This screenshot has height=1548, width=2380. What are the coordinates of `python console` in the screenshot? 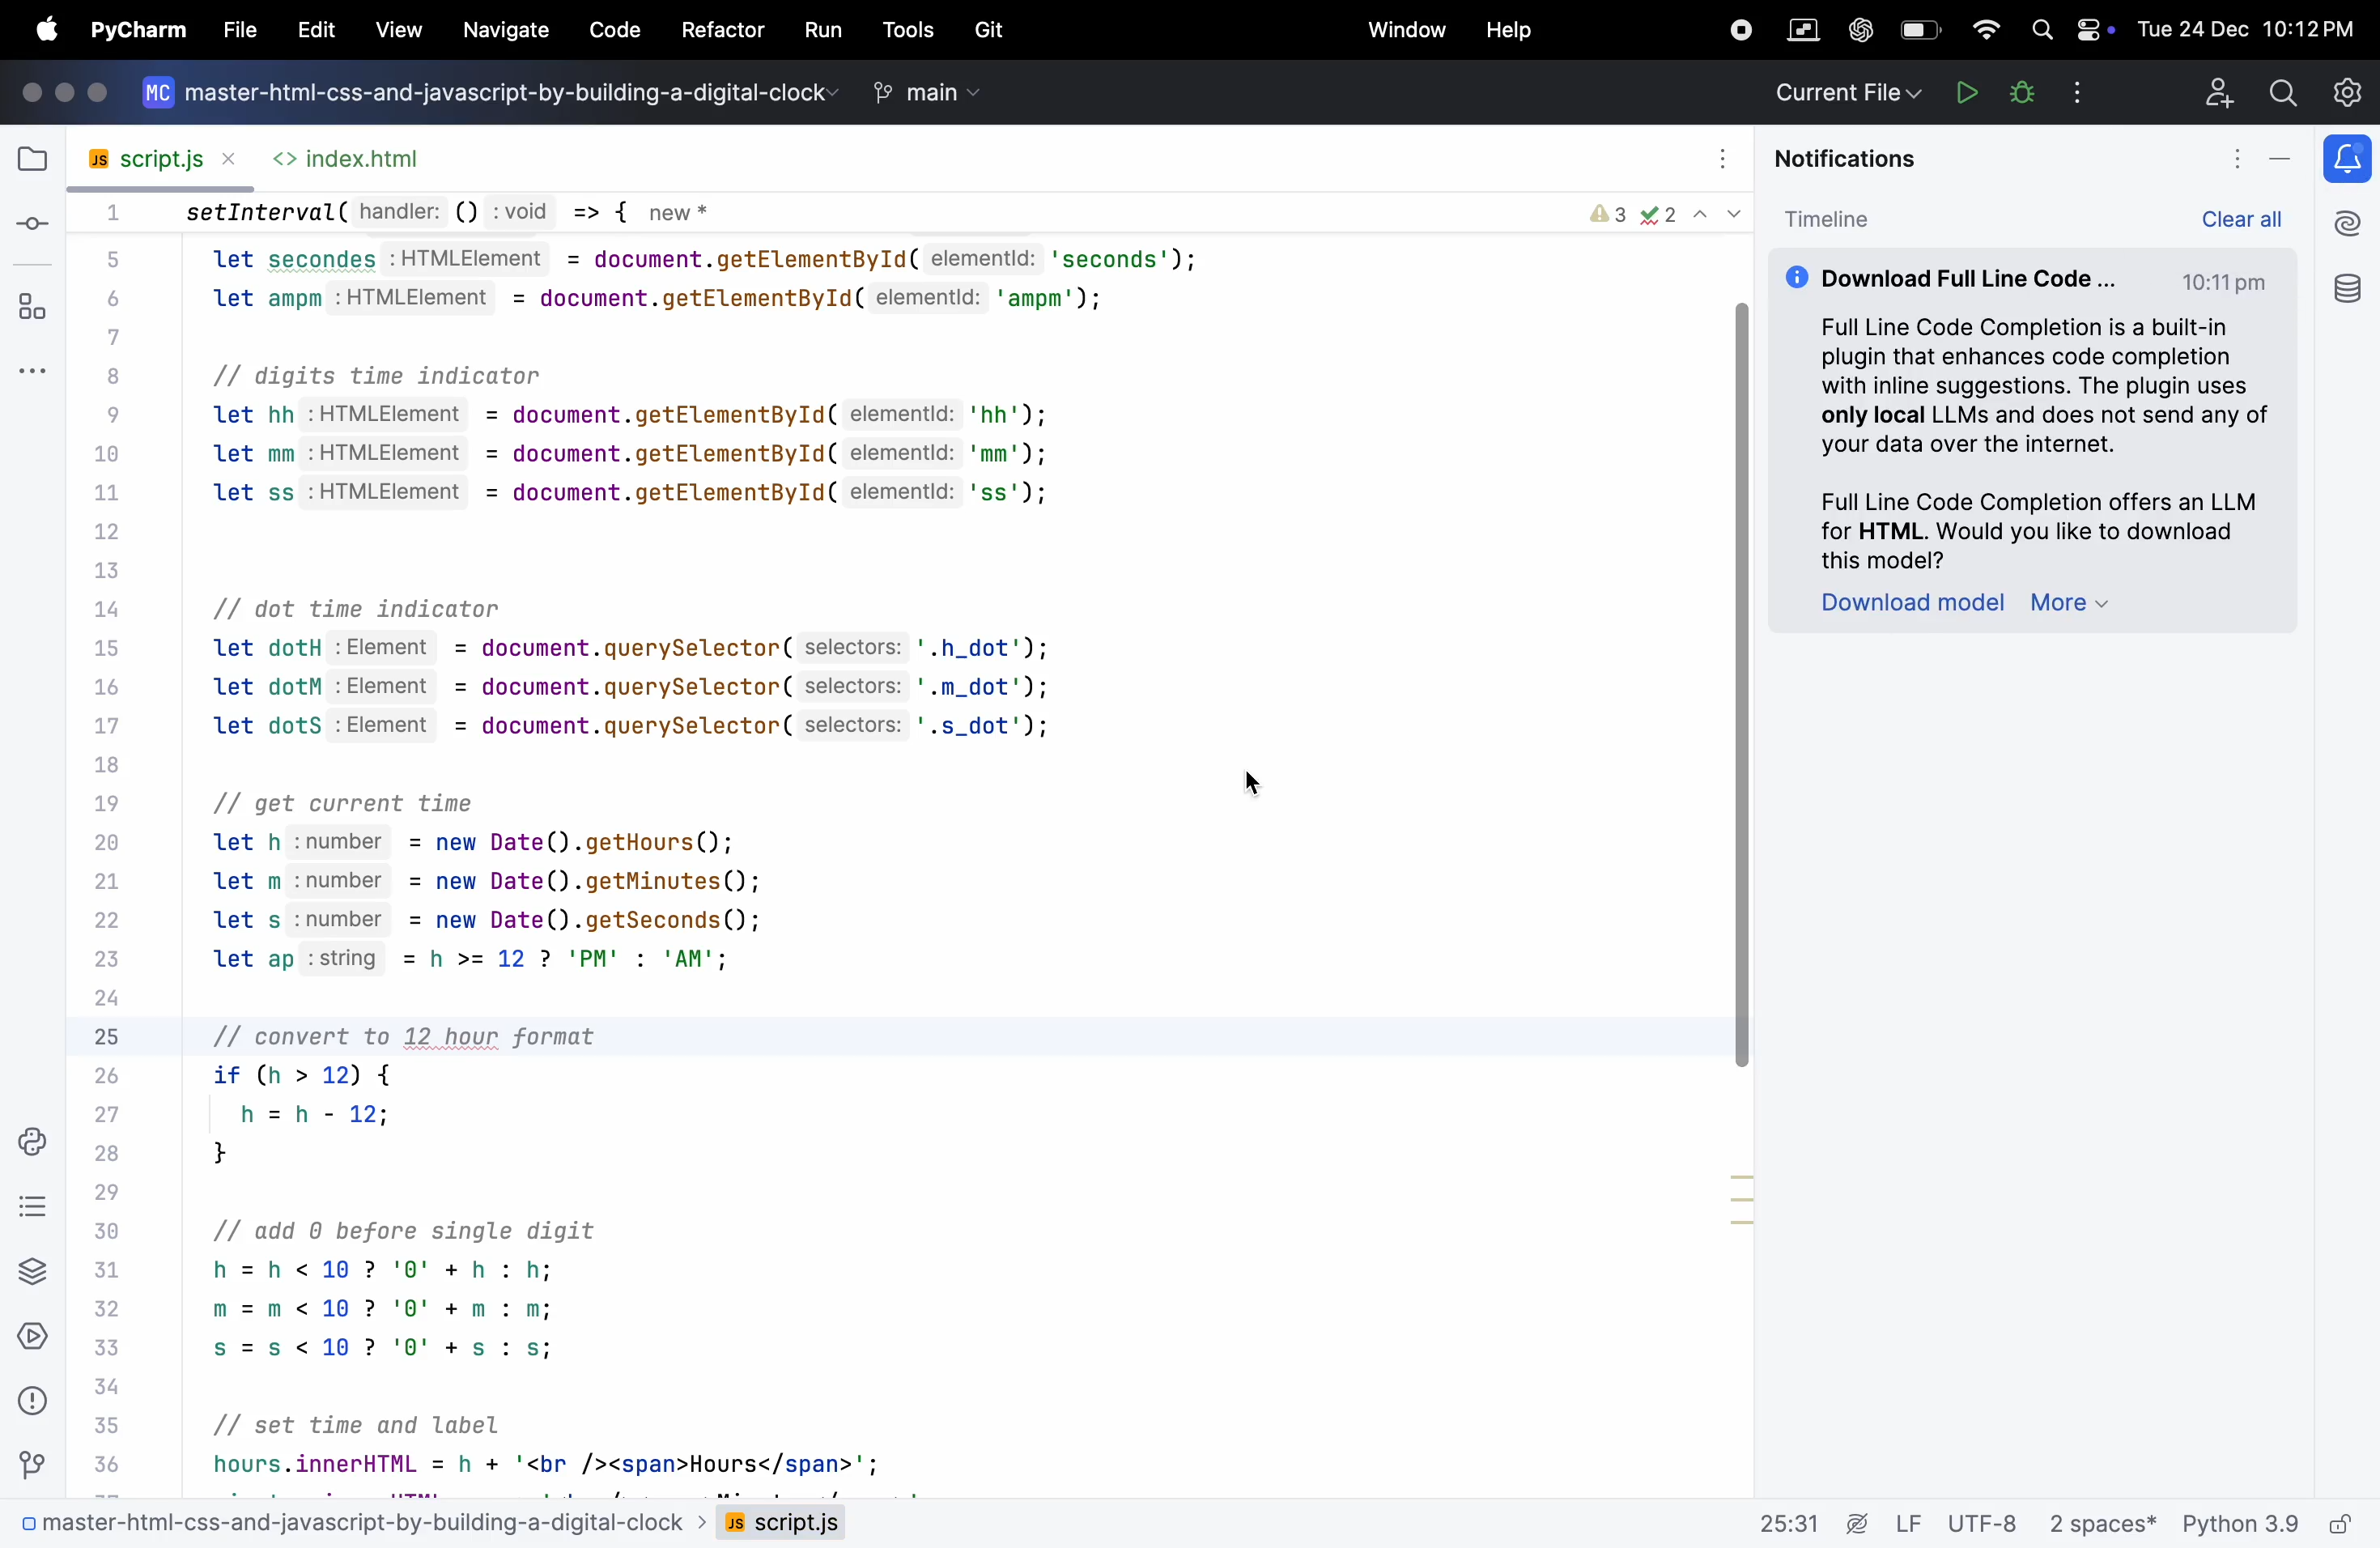 It's located at (30, 1143).